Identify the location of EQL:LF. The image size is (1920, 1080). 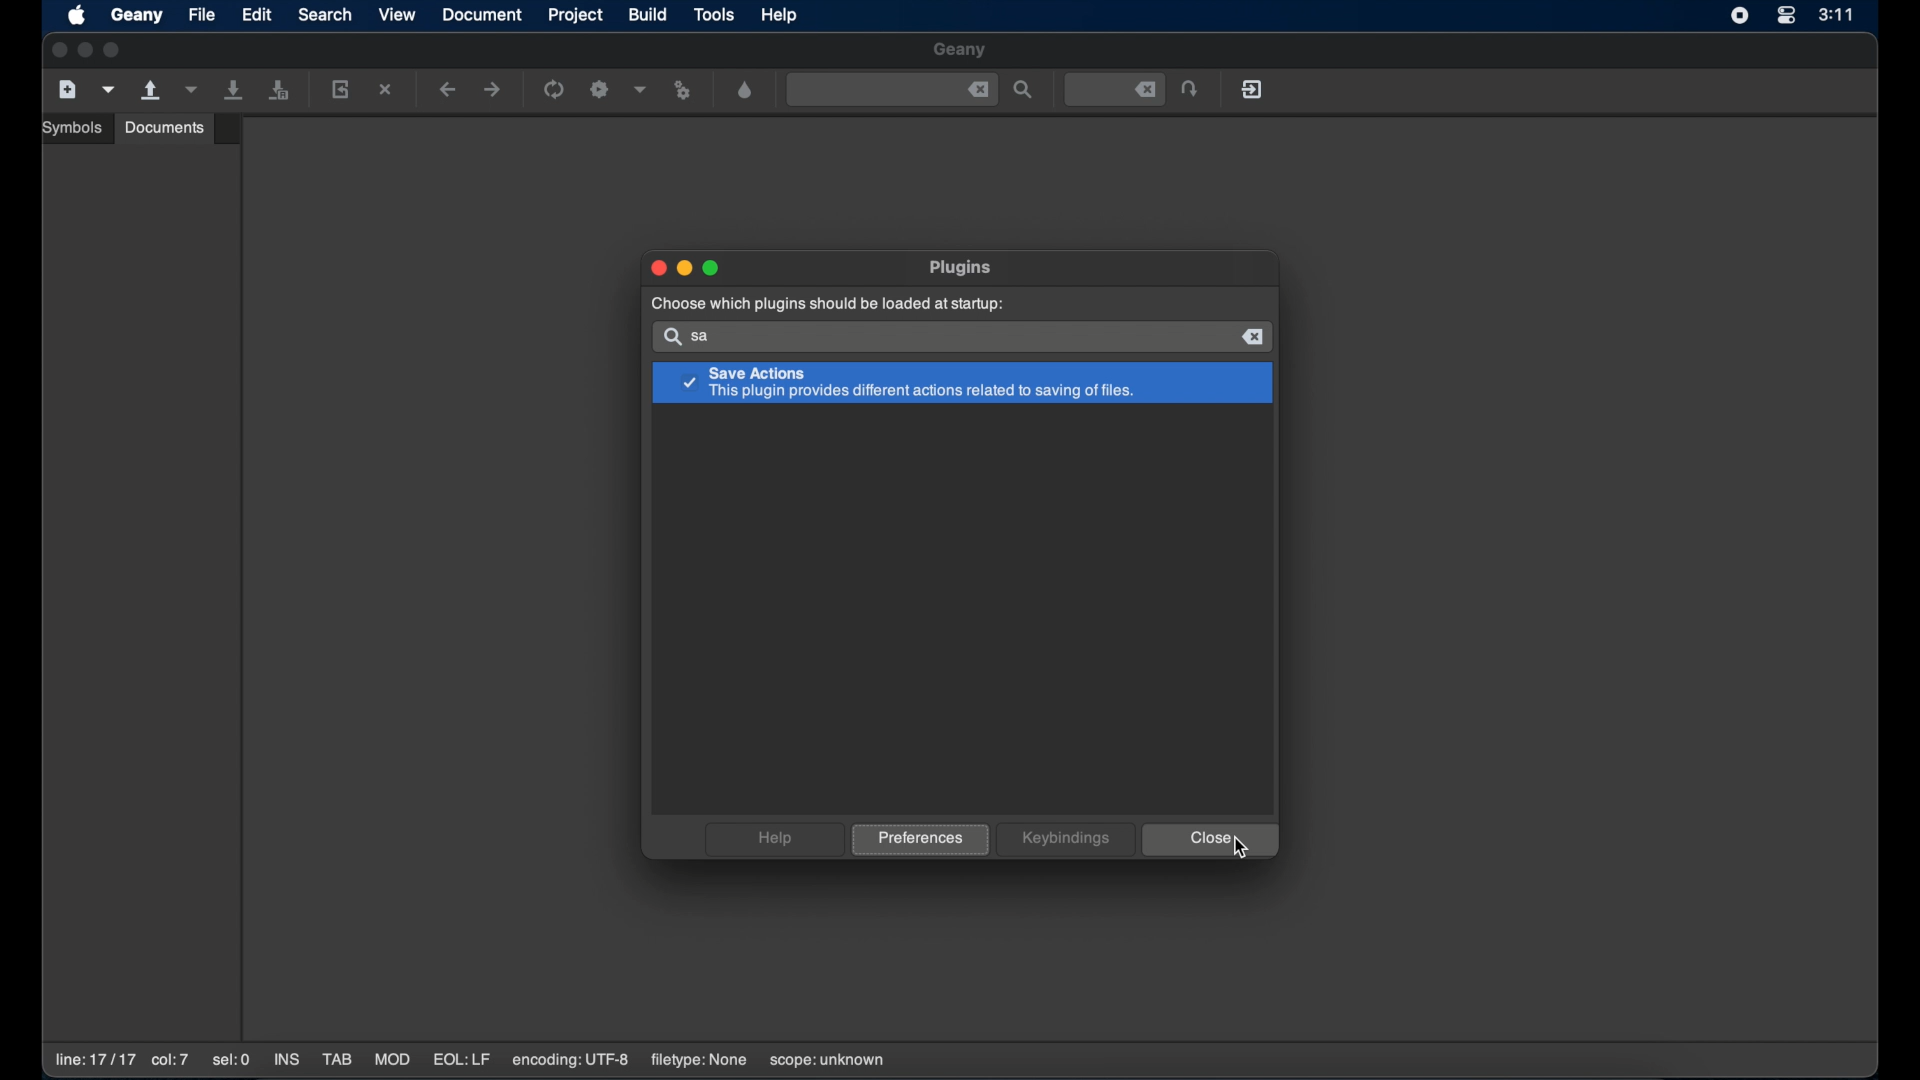
(461, 1060).